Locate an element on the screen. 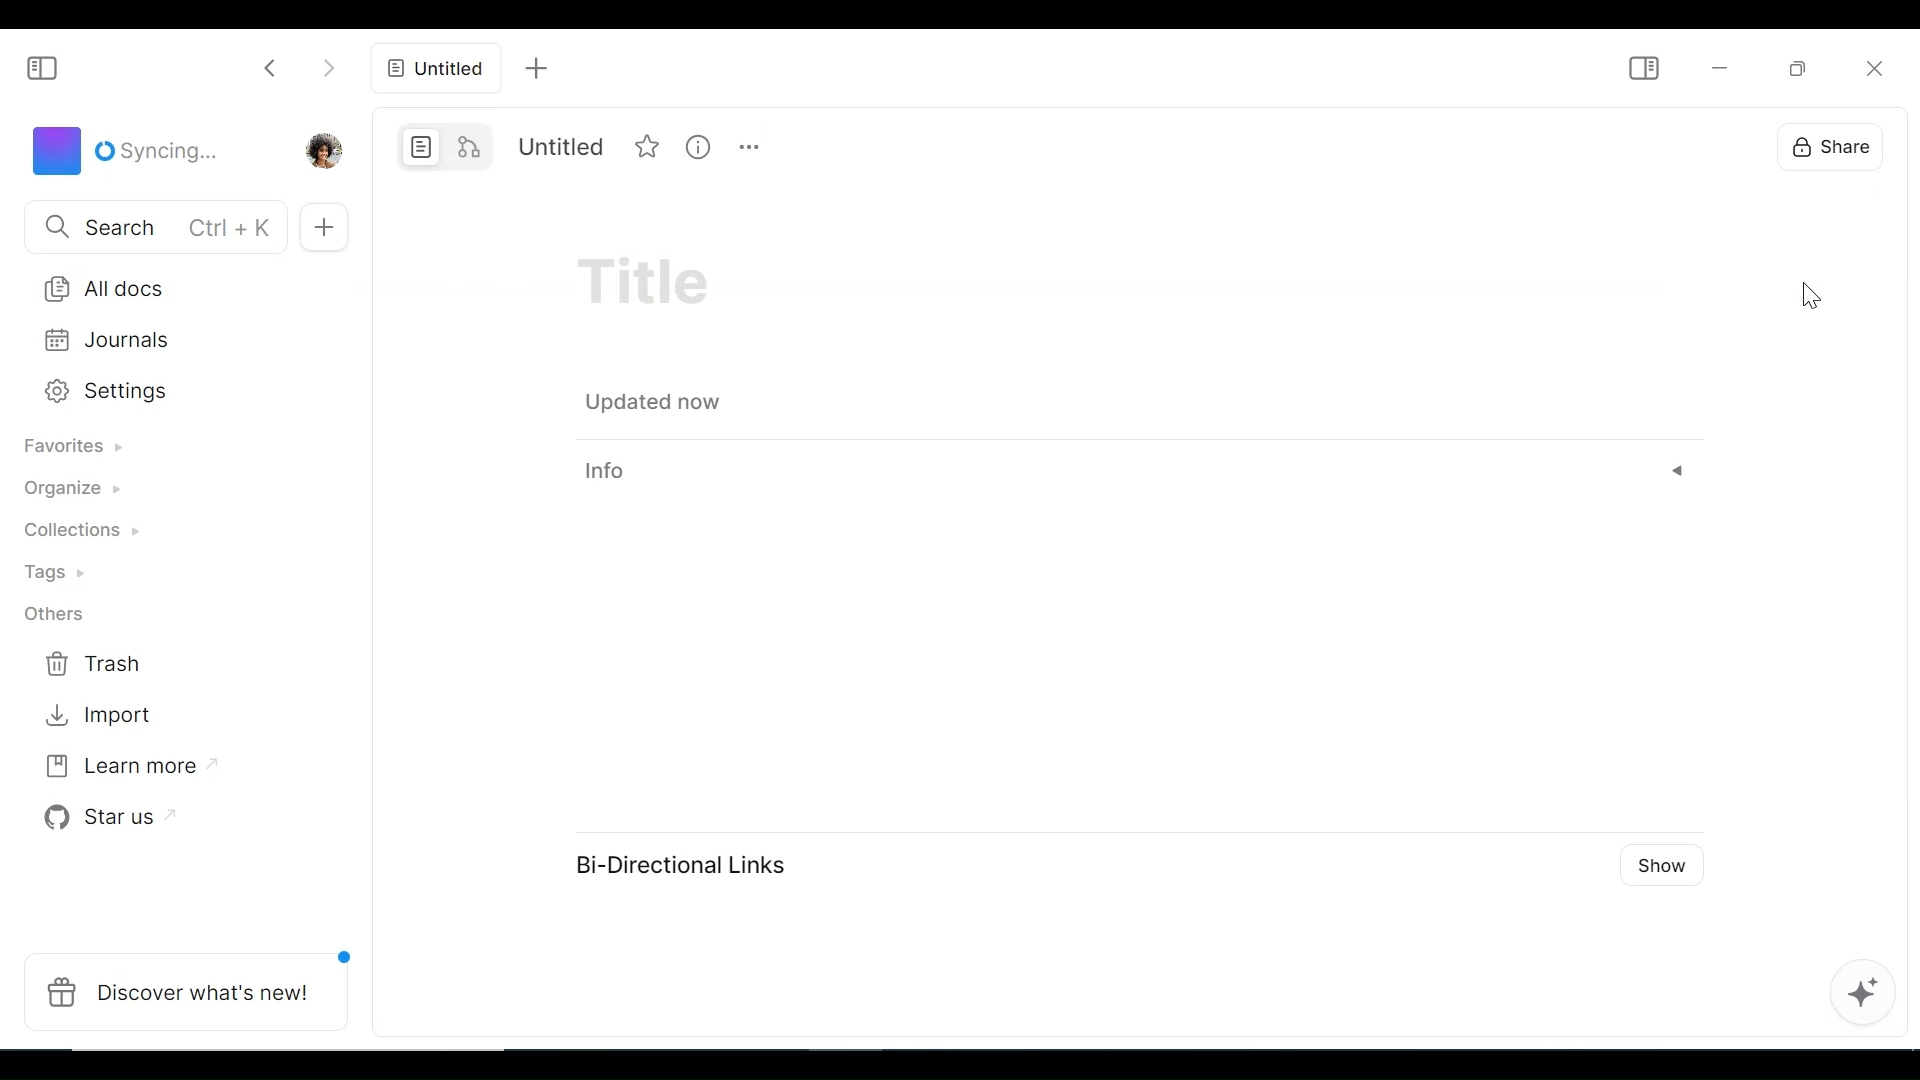 This screenshot has height=1080, width=1920. Favorites is located at coordinates (87, 450).